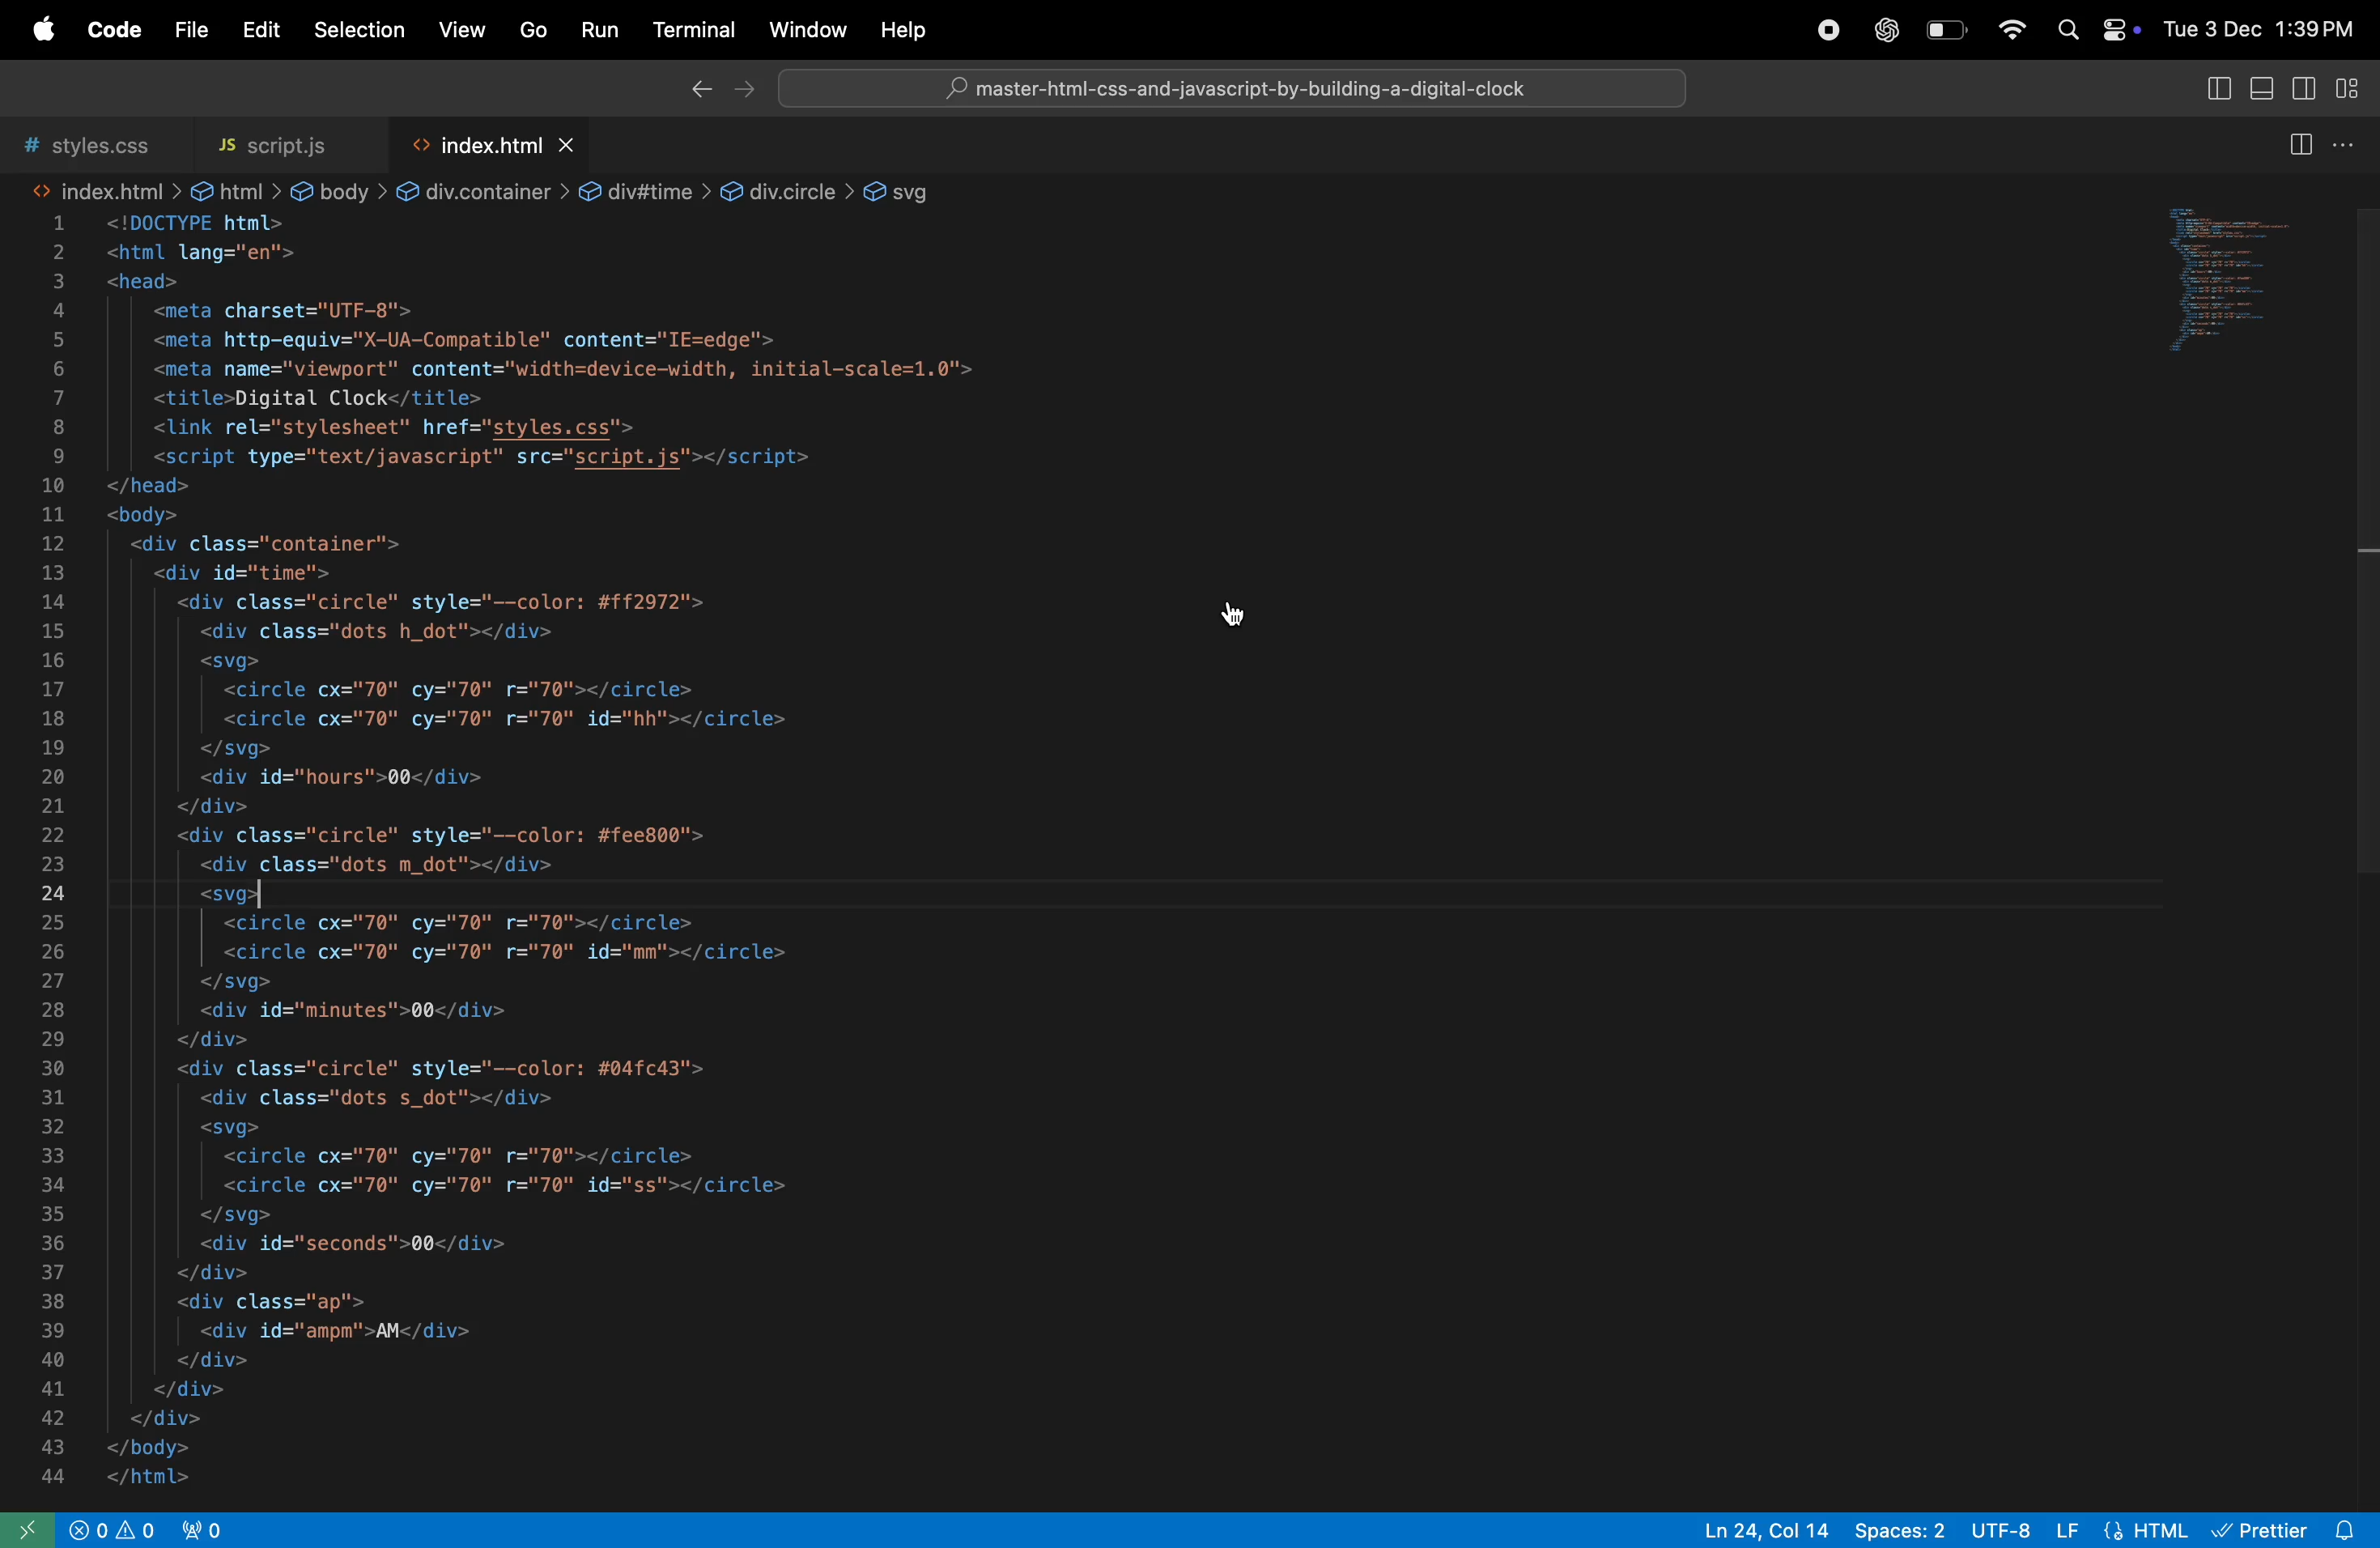  What do you see at coordinates (2309, 94) in the screenshot?
I see `toggle secondary sidebar` at bounding box center [2309, 94].